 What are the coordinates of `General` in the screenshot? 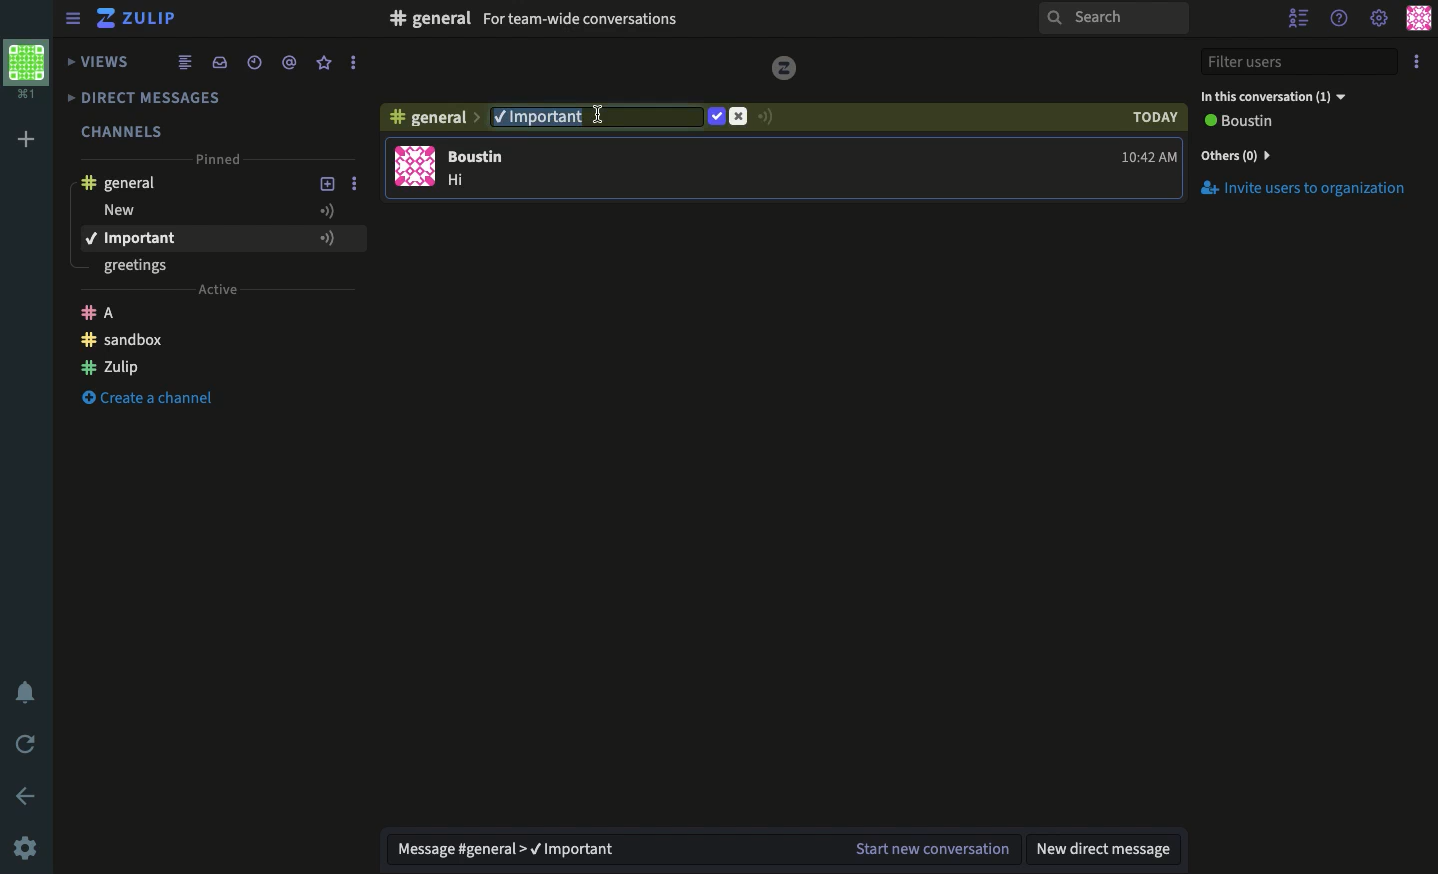 It's located at (128, 182).